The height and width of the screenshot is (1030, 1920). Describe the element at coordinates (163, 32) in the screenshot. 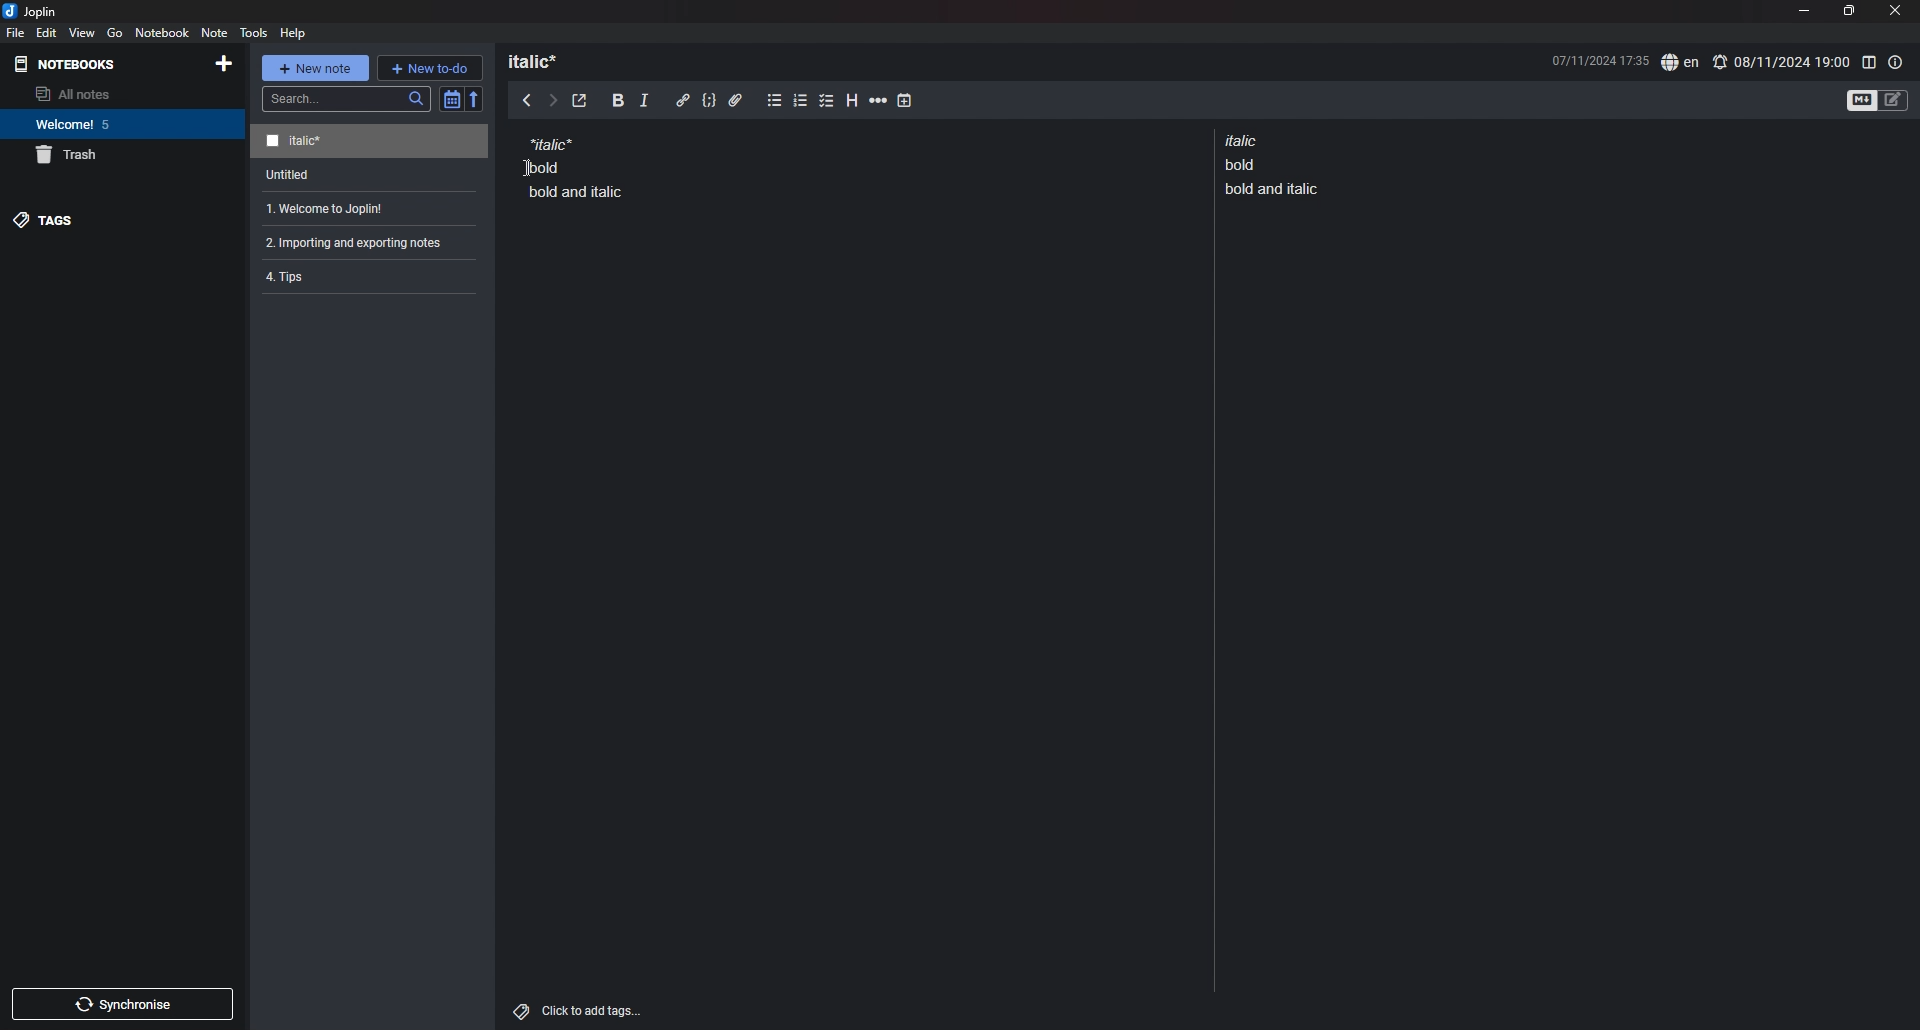

I see `notebook` at that location.